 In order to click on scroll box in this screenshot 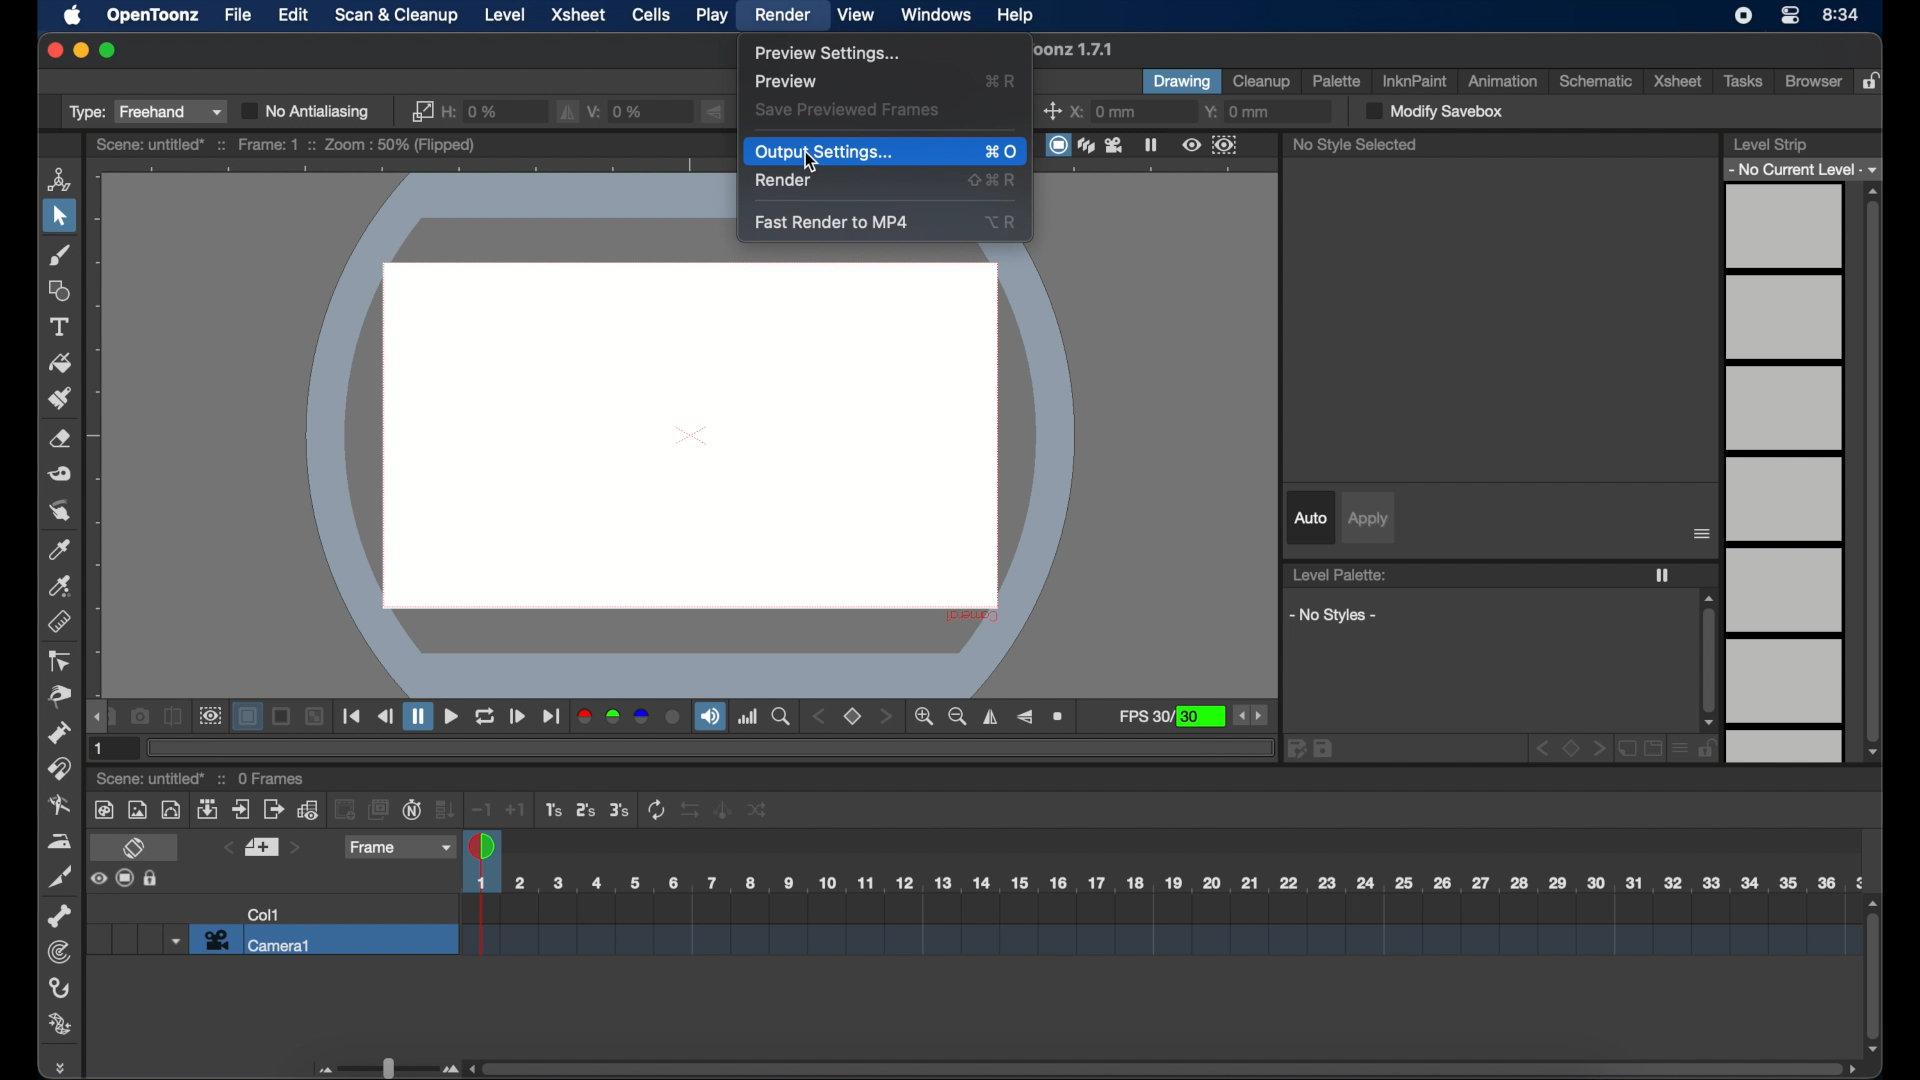, I will do `click(1873, 472)`.